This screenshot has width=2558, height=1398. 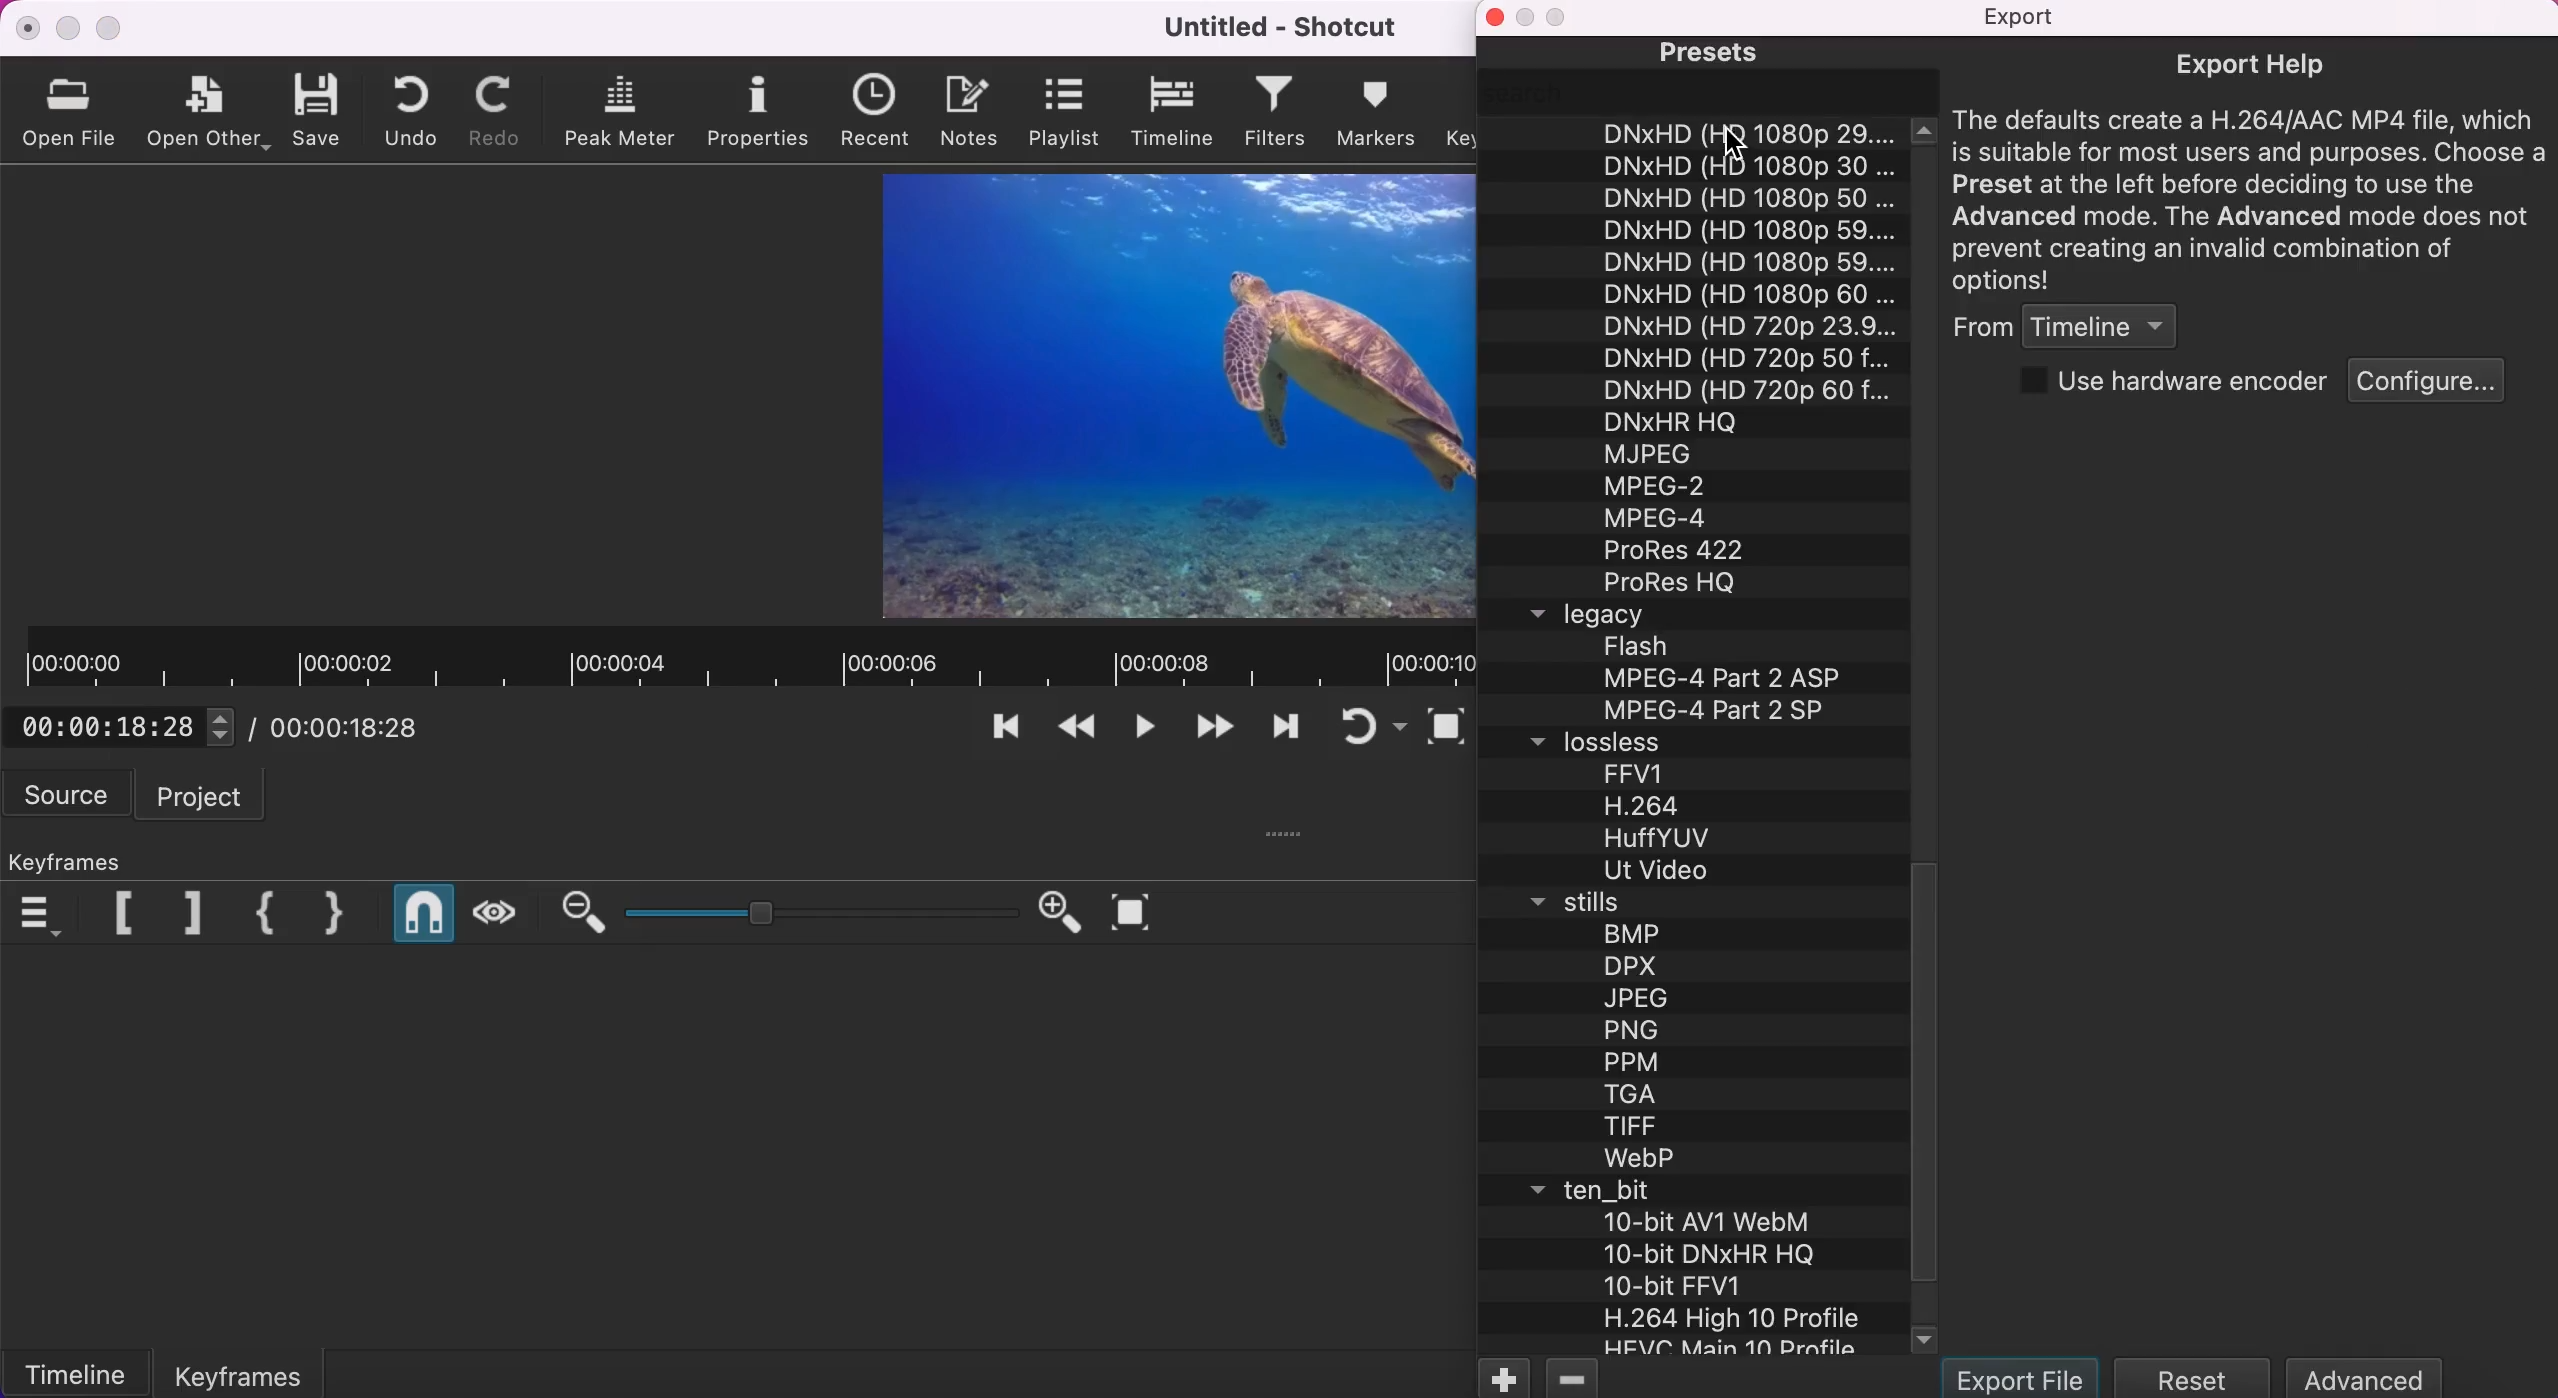 I want to click on configure, so click(x=2430, y=382).